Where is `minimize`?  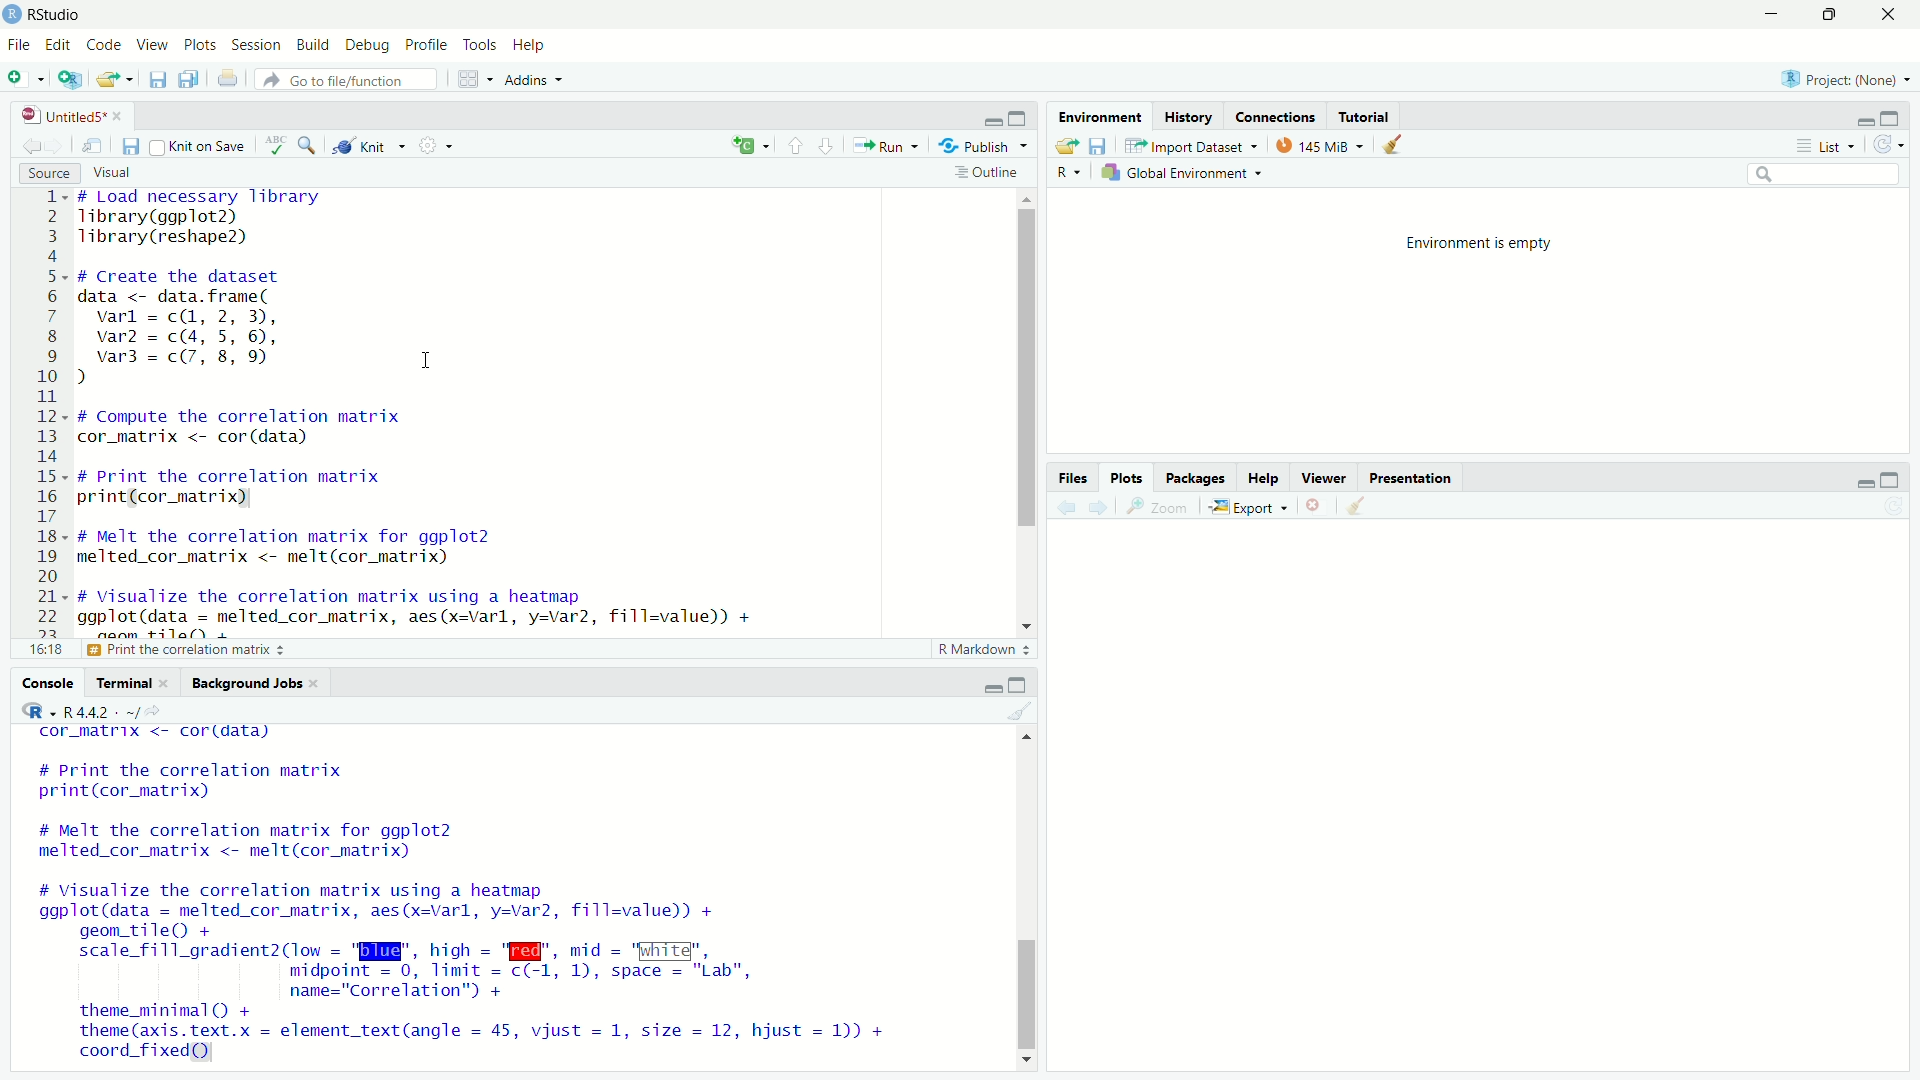 minimize is located at coordinates (1867, 481).